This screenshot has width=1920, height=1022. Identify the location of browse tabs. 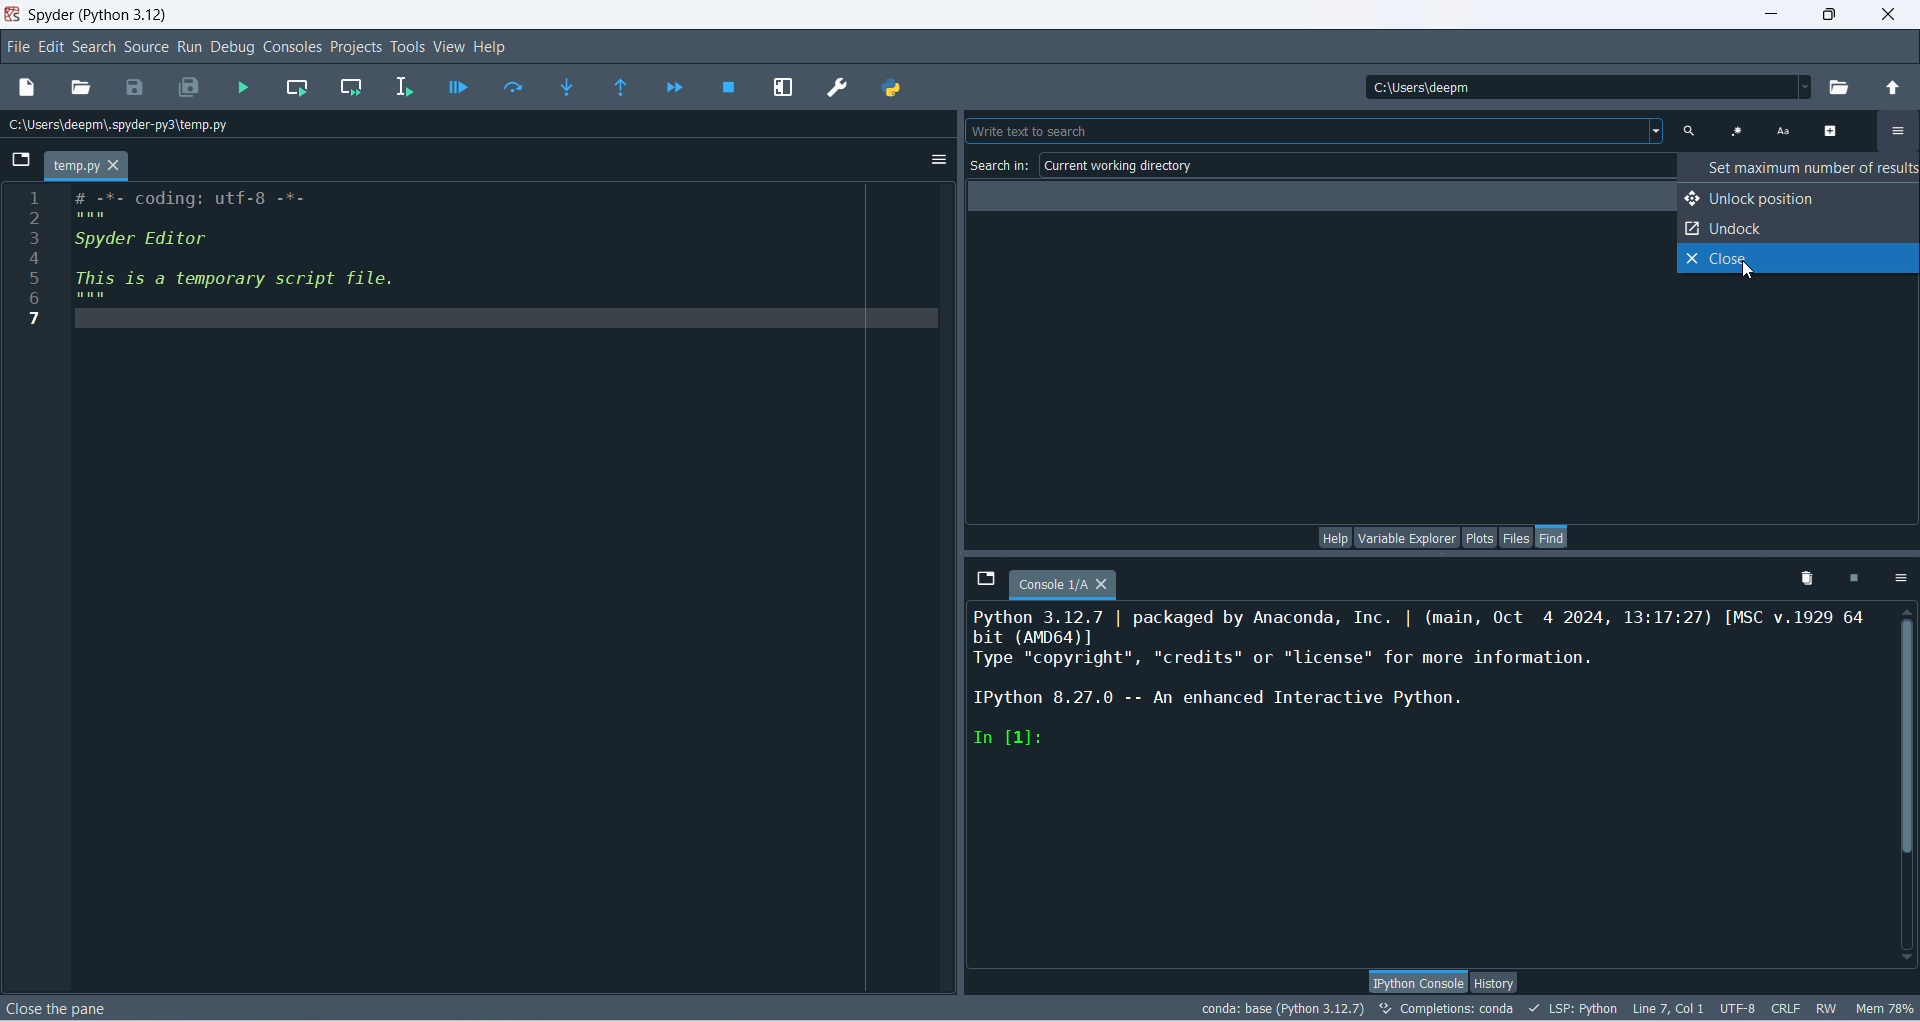
(984, 577).